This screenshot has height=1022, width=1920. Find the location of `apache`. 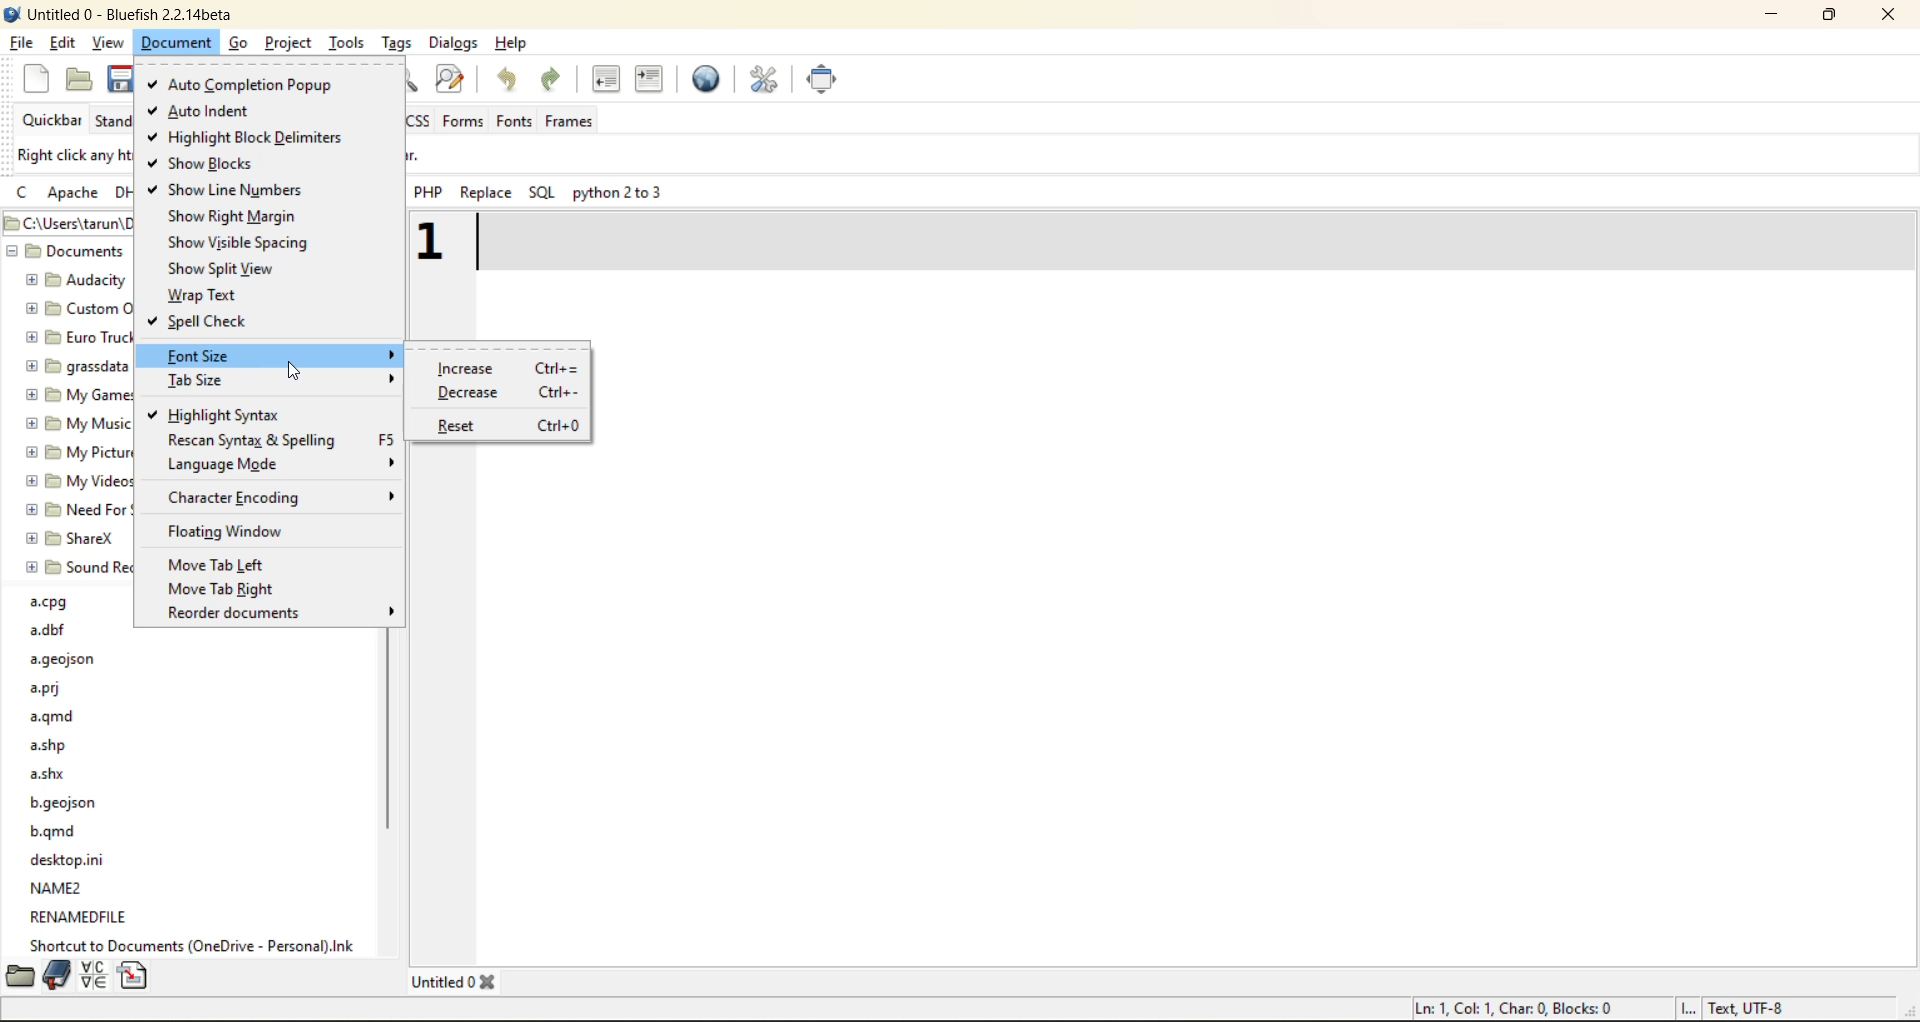

apache is located at coordinates (76, 193).